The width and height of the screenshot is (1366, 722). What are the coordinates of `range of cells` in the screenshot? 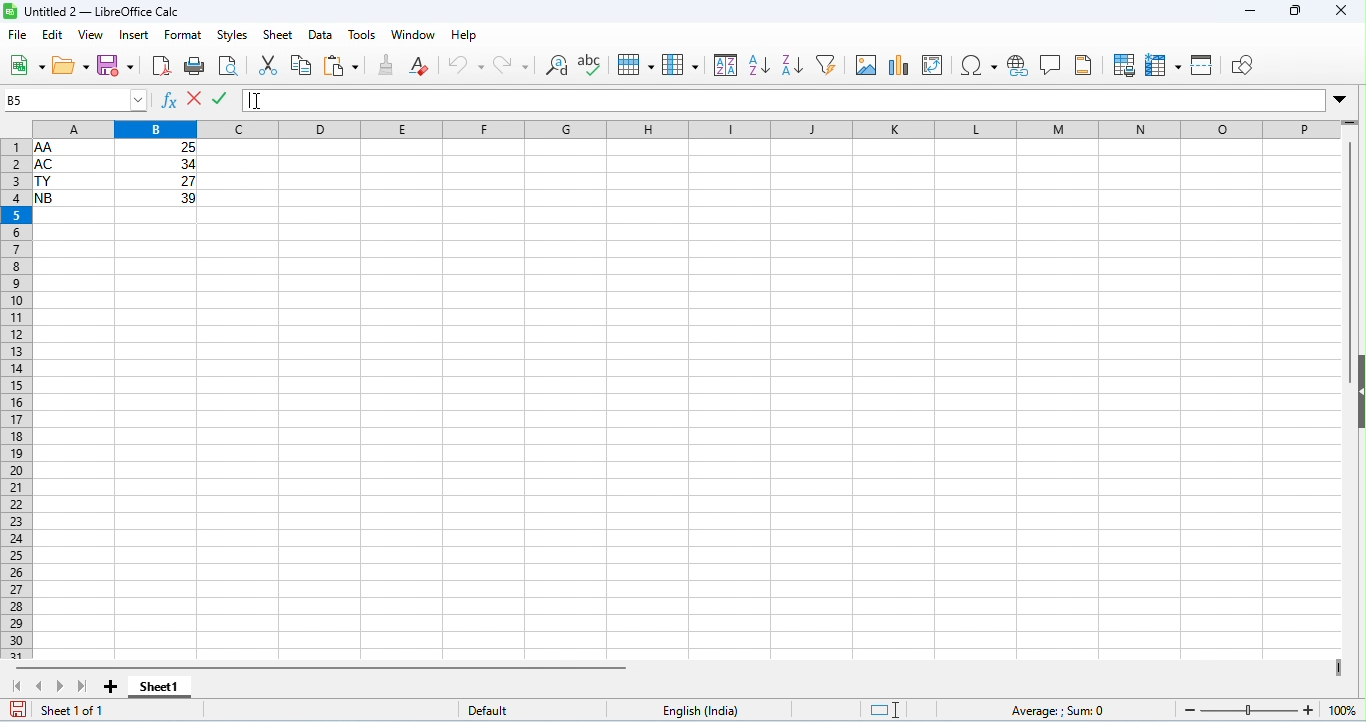 It's located at (116, 172).